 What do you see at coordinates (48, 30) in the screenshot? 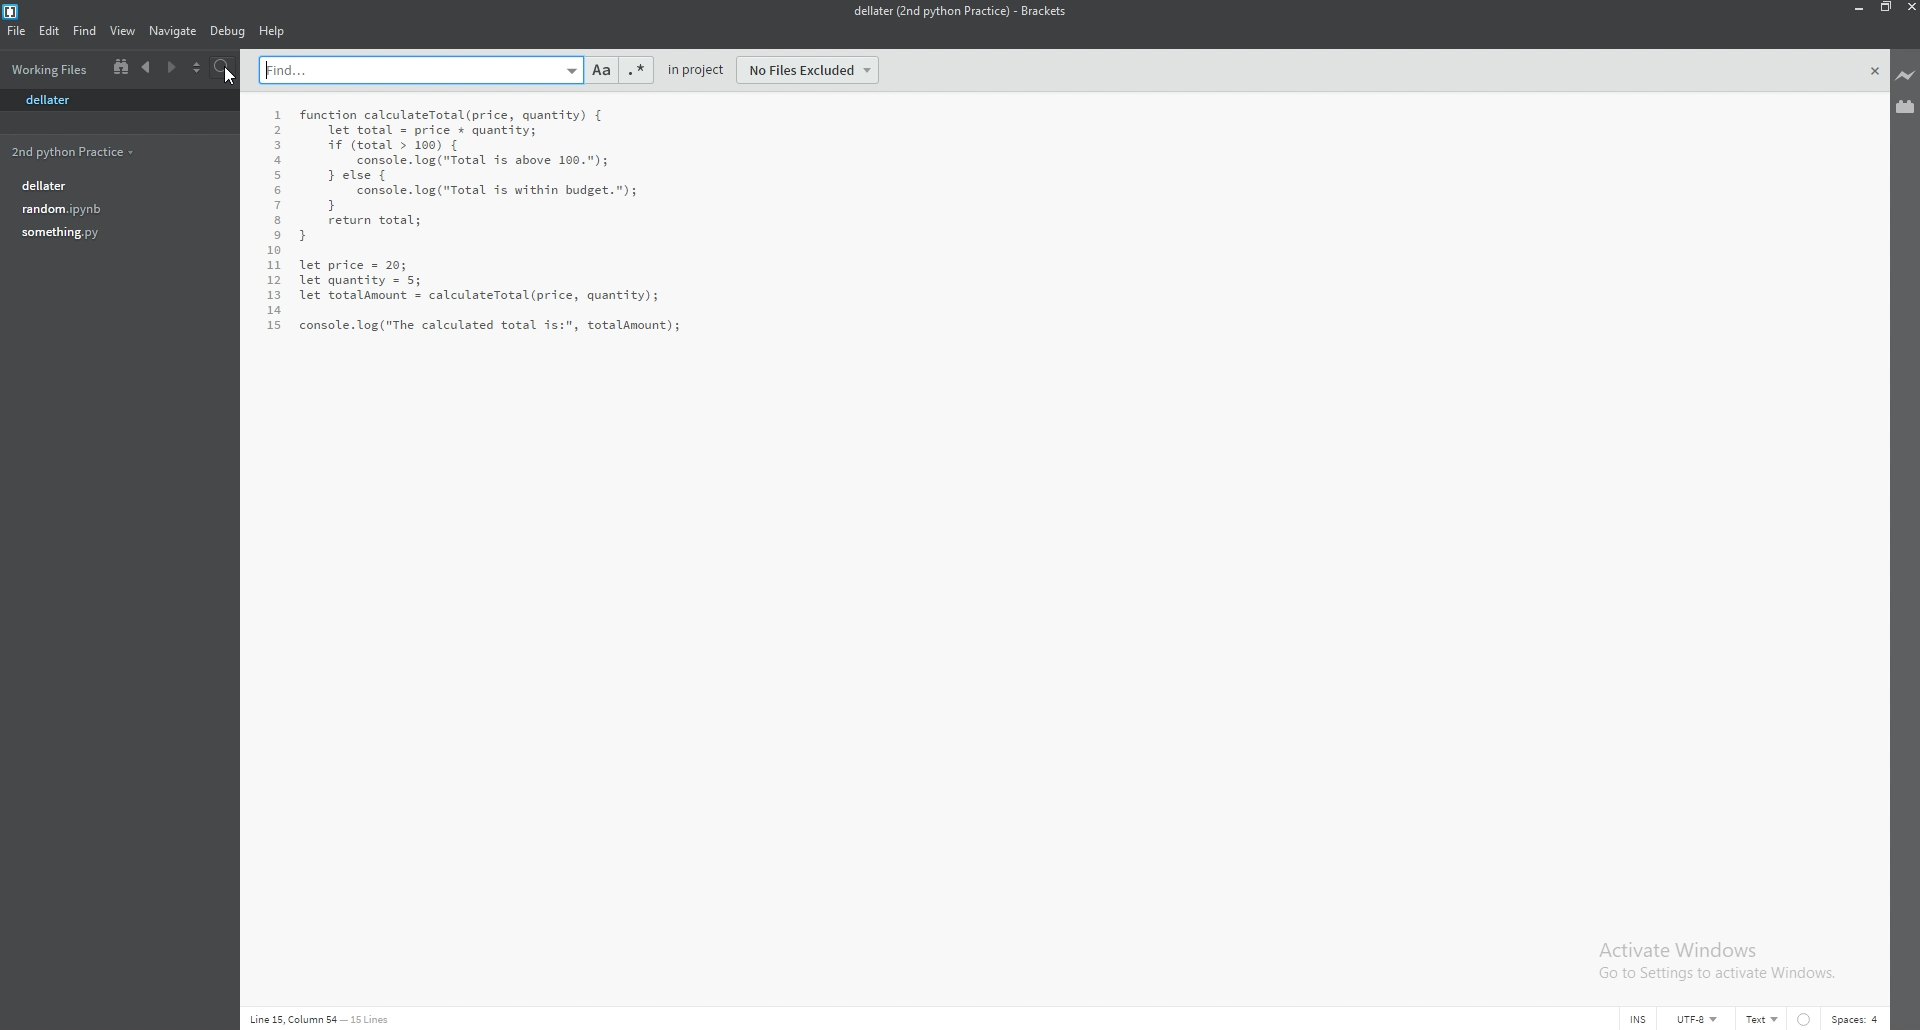
I see `edit` at bounding box center [48, 30].